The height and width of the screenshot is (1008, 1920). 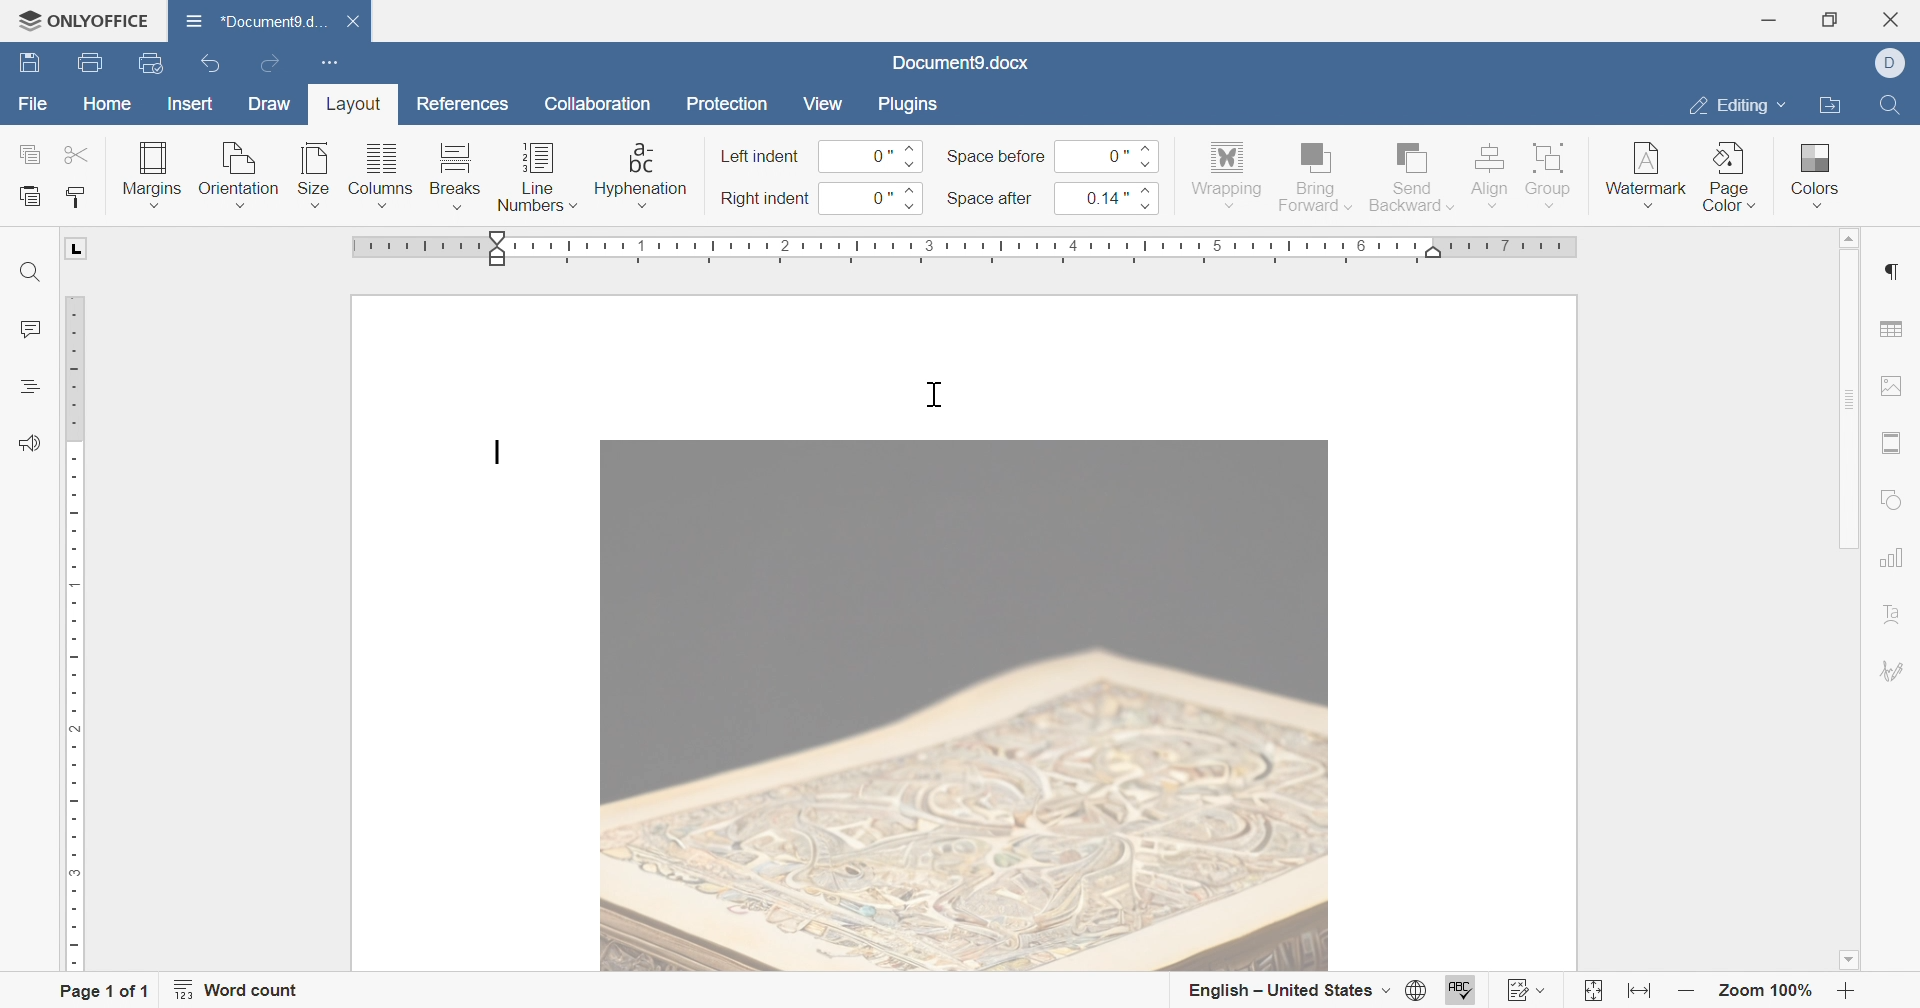 What do you see at coordinates (959, 63) in the screenshot?
I see `document name` at bounding box center [959, 63].